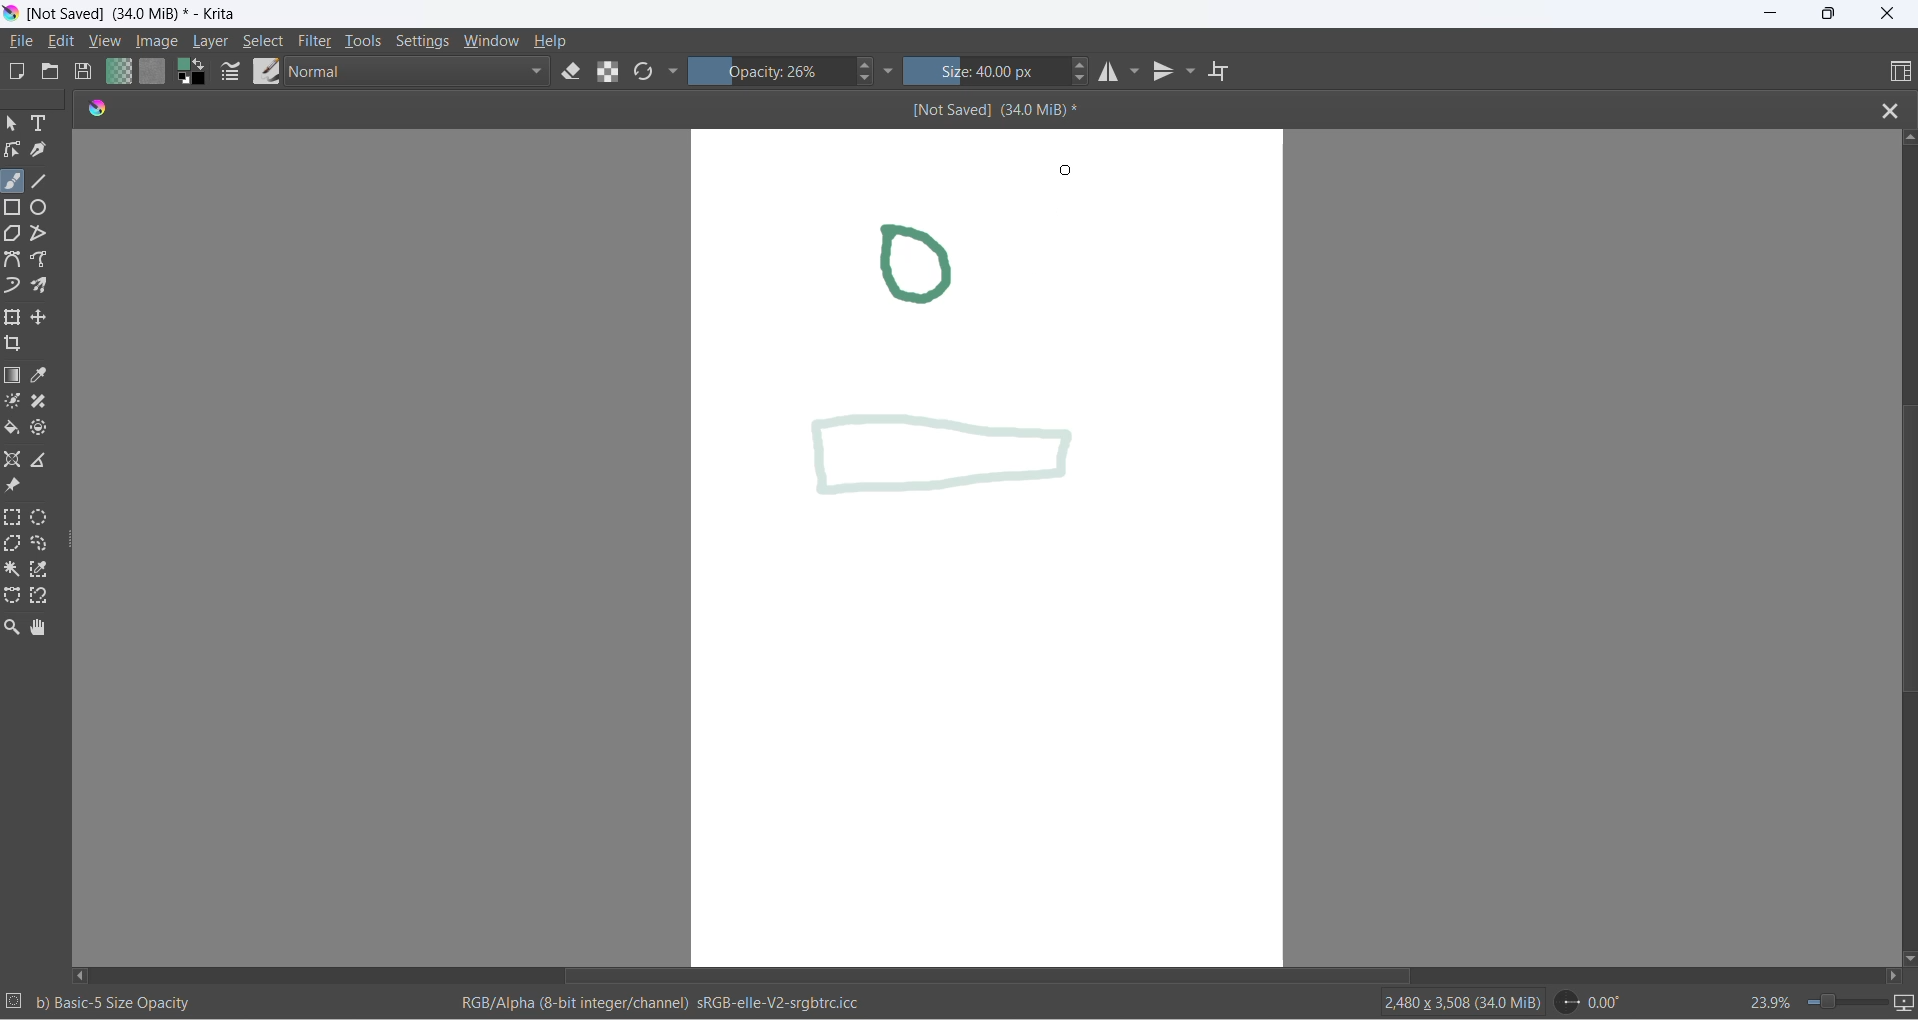  I want to click on assistant tool, so click(15, 459).